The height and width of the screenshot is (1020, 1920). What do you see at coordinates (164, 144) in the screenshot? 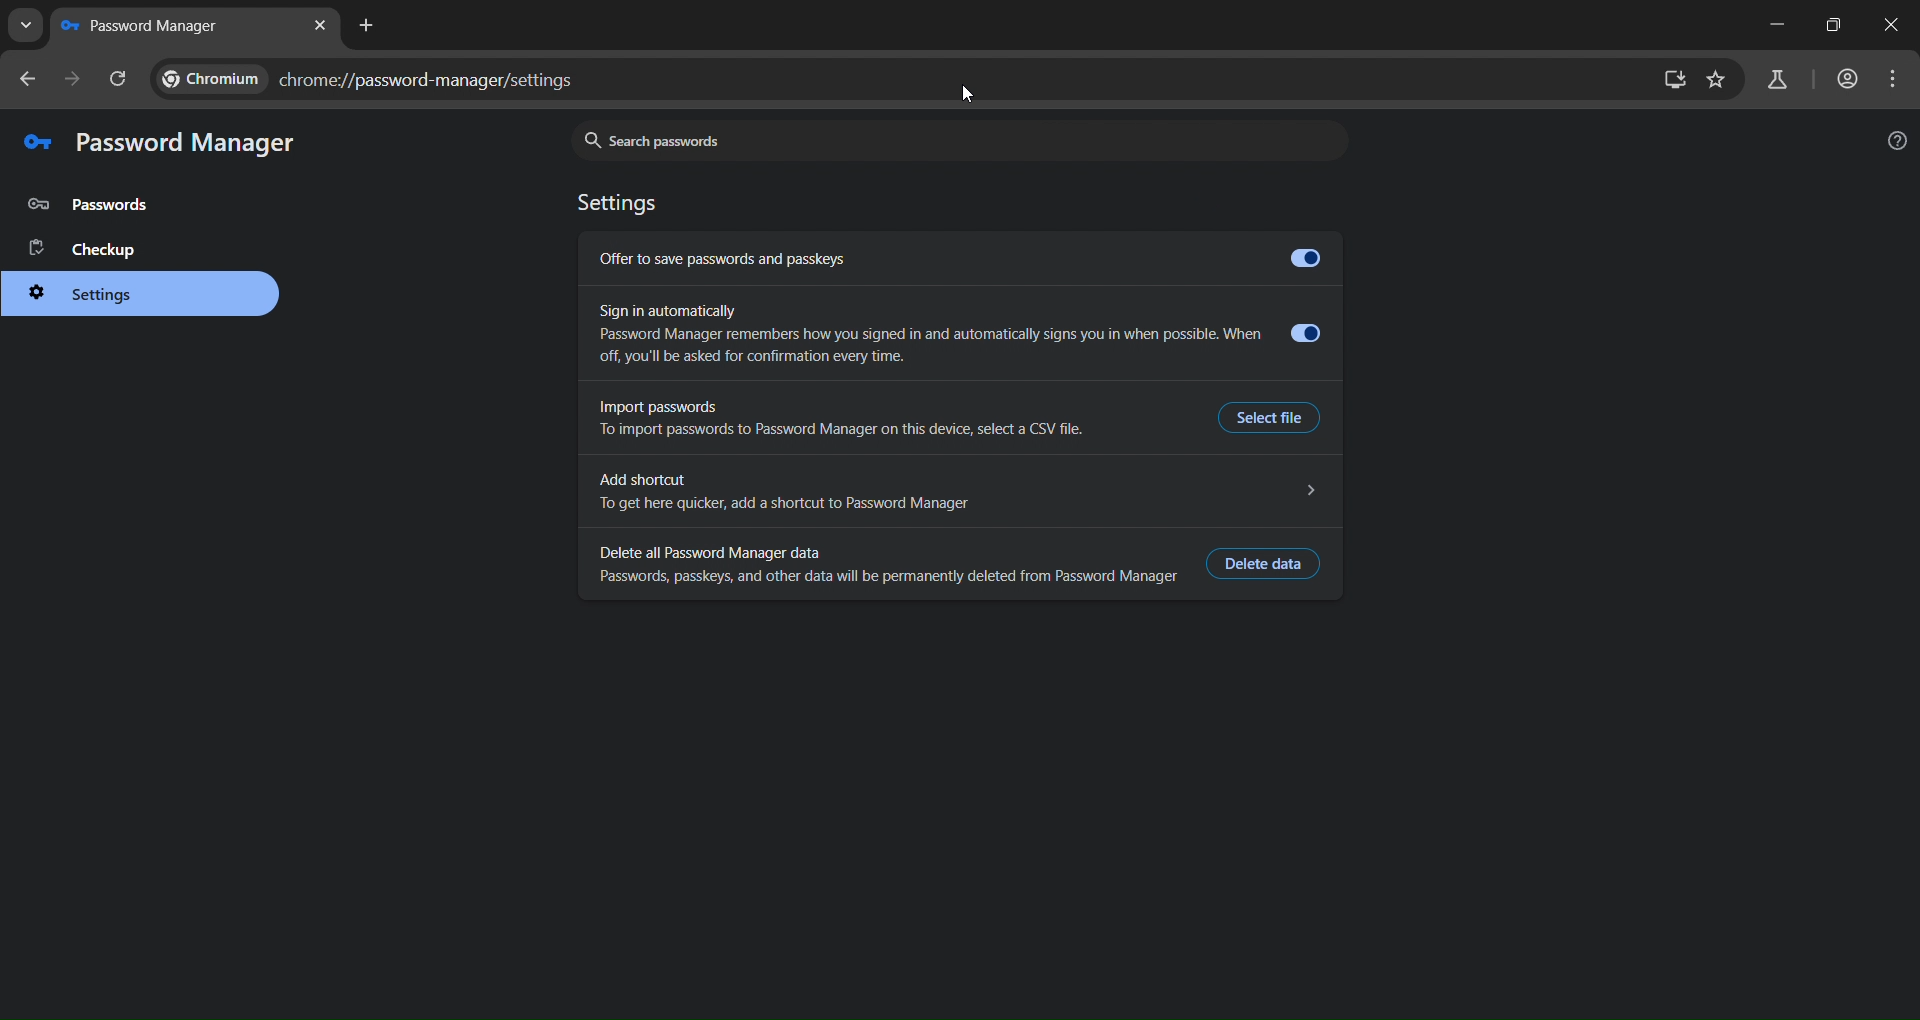
I see `password manager` at bounding box center [164, 144].